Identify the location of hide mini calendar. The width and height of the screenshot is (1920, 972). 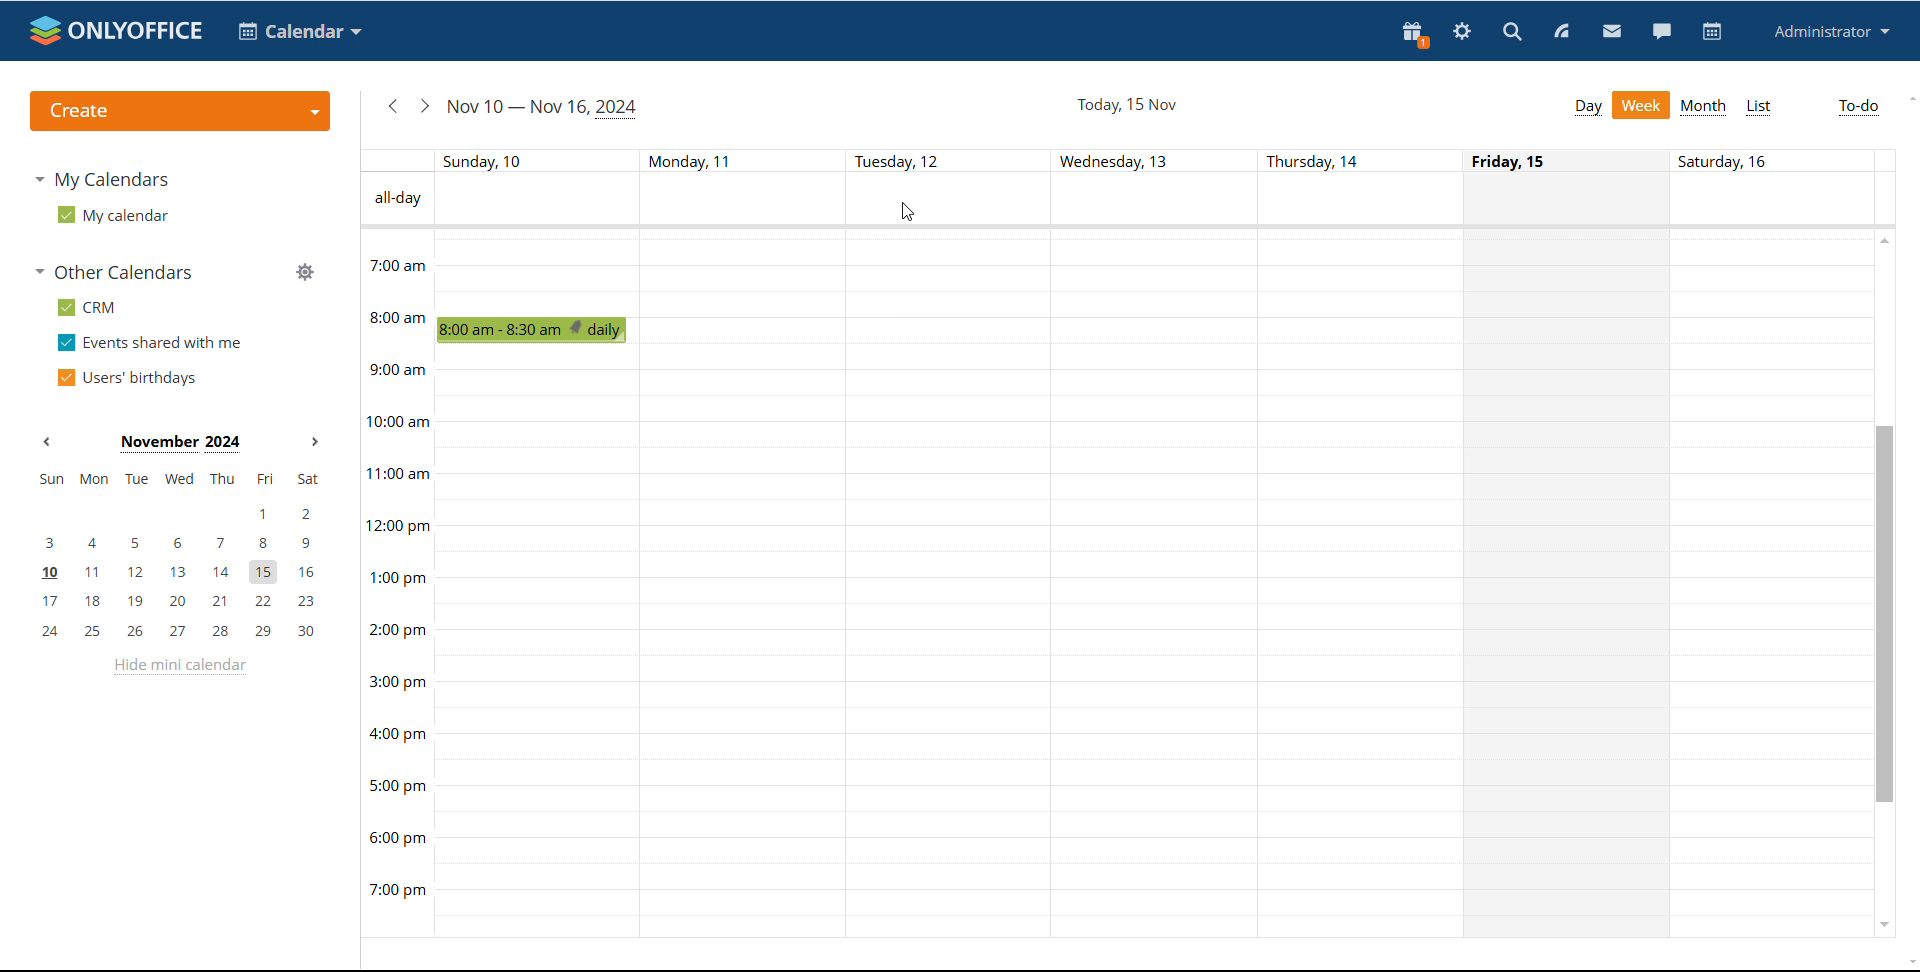
(180, 667).